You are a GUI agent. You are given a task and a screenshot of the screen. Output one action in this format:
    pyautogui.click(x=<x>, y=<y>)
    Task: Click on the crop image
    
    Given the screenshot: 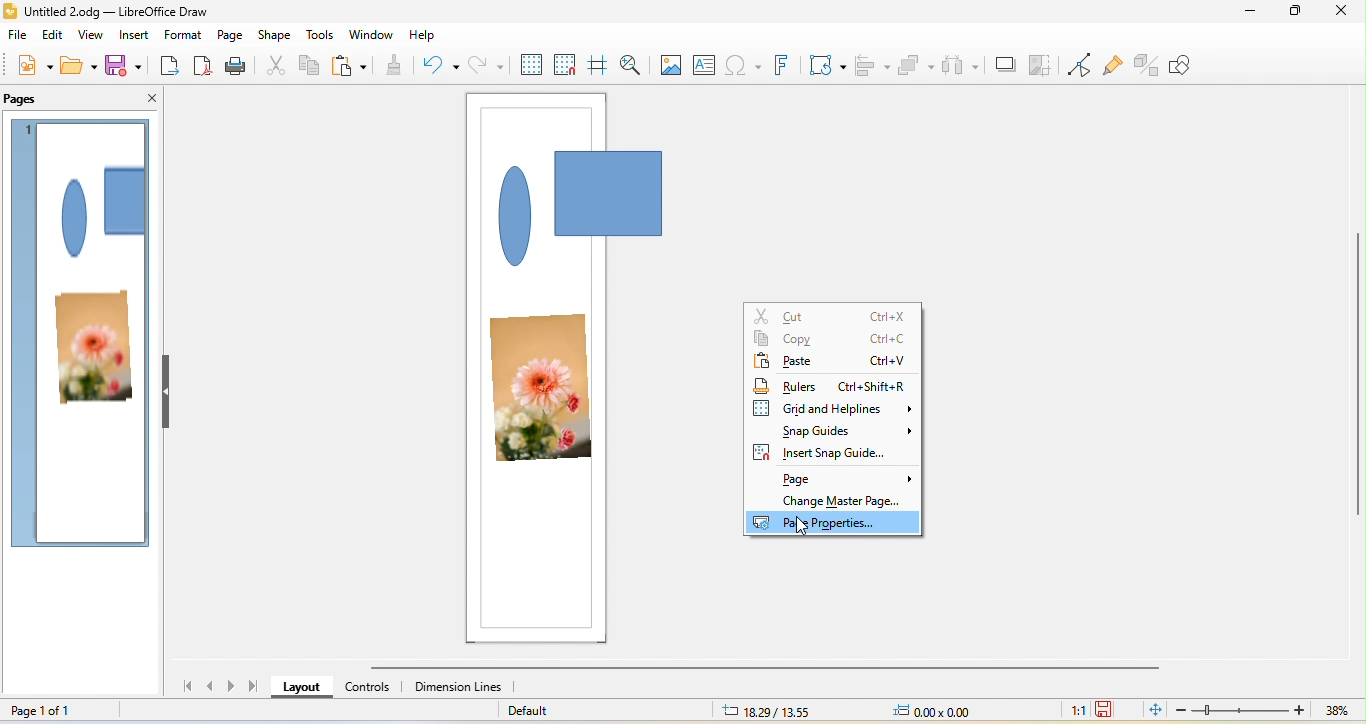 What is the action you would take?
    pyautogui.click(x=1042, y=62)
    